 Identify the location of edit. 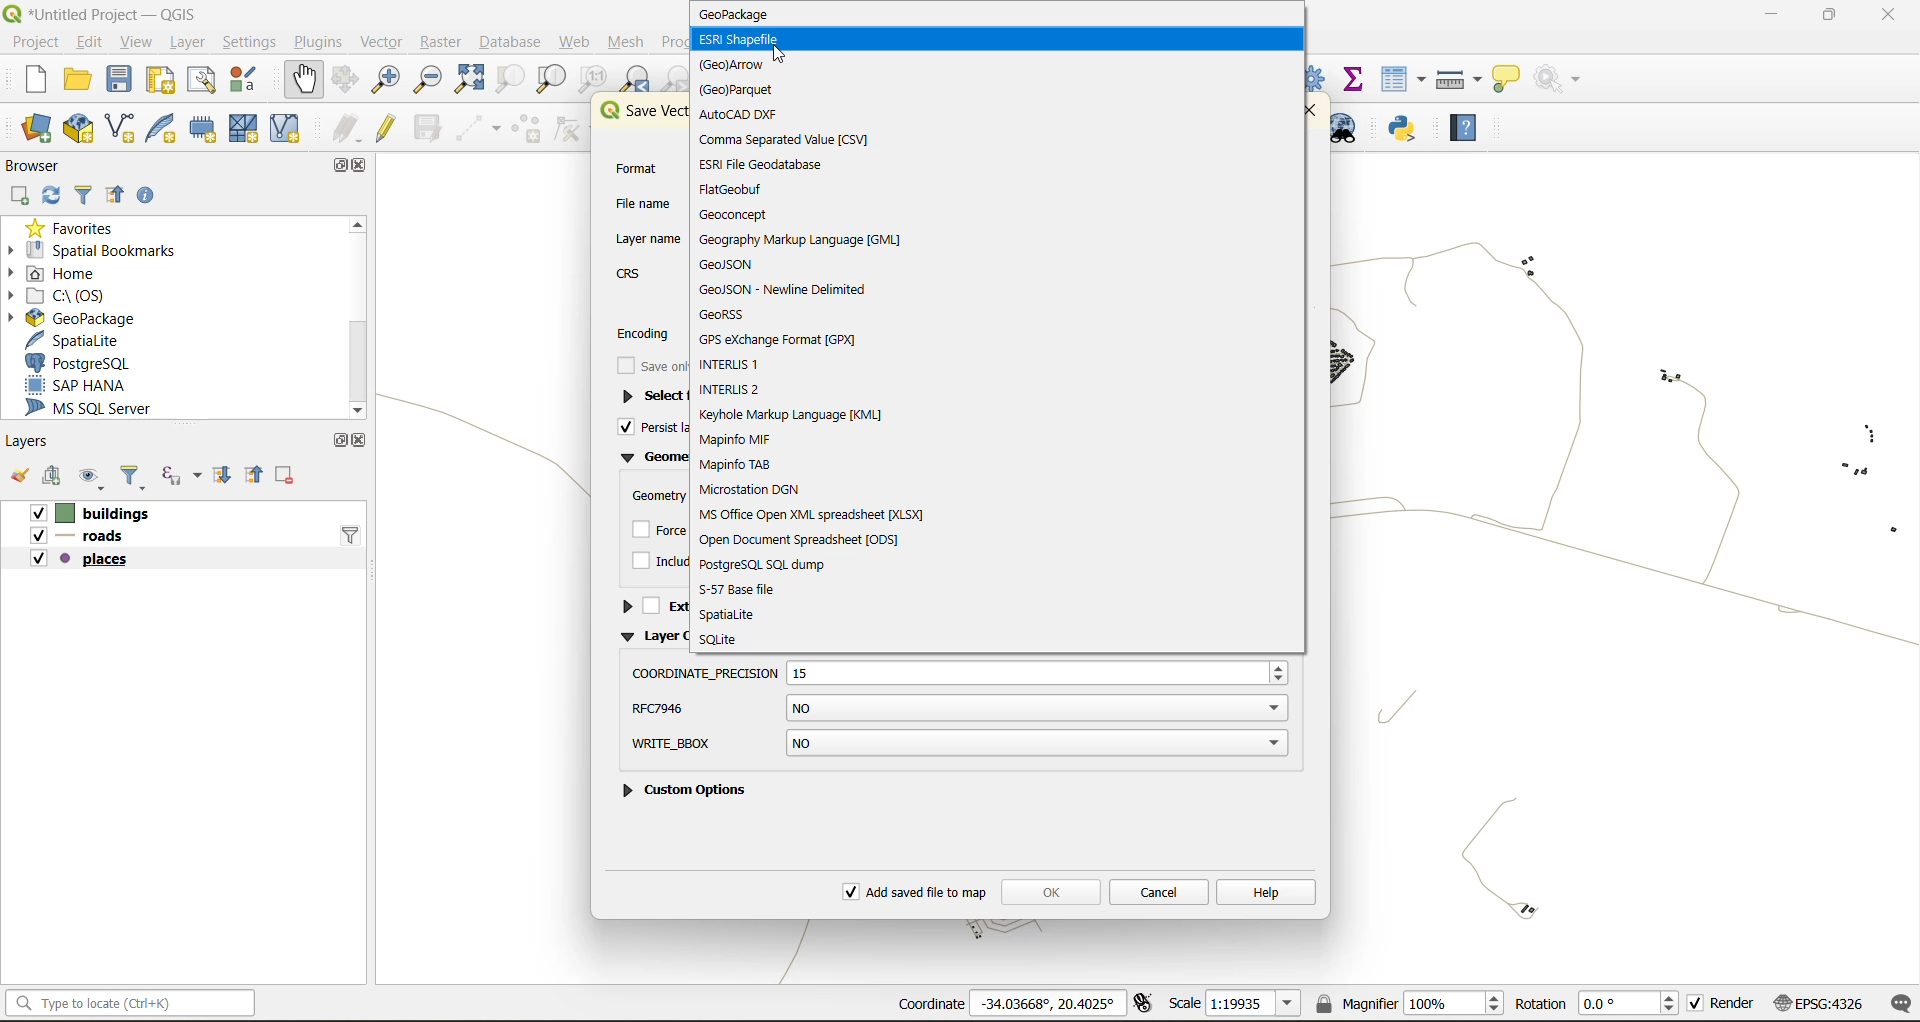
(88, 42).